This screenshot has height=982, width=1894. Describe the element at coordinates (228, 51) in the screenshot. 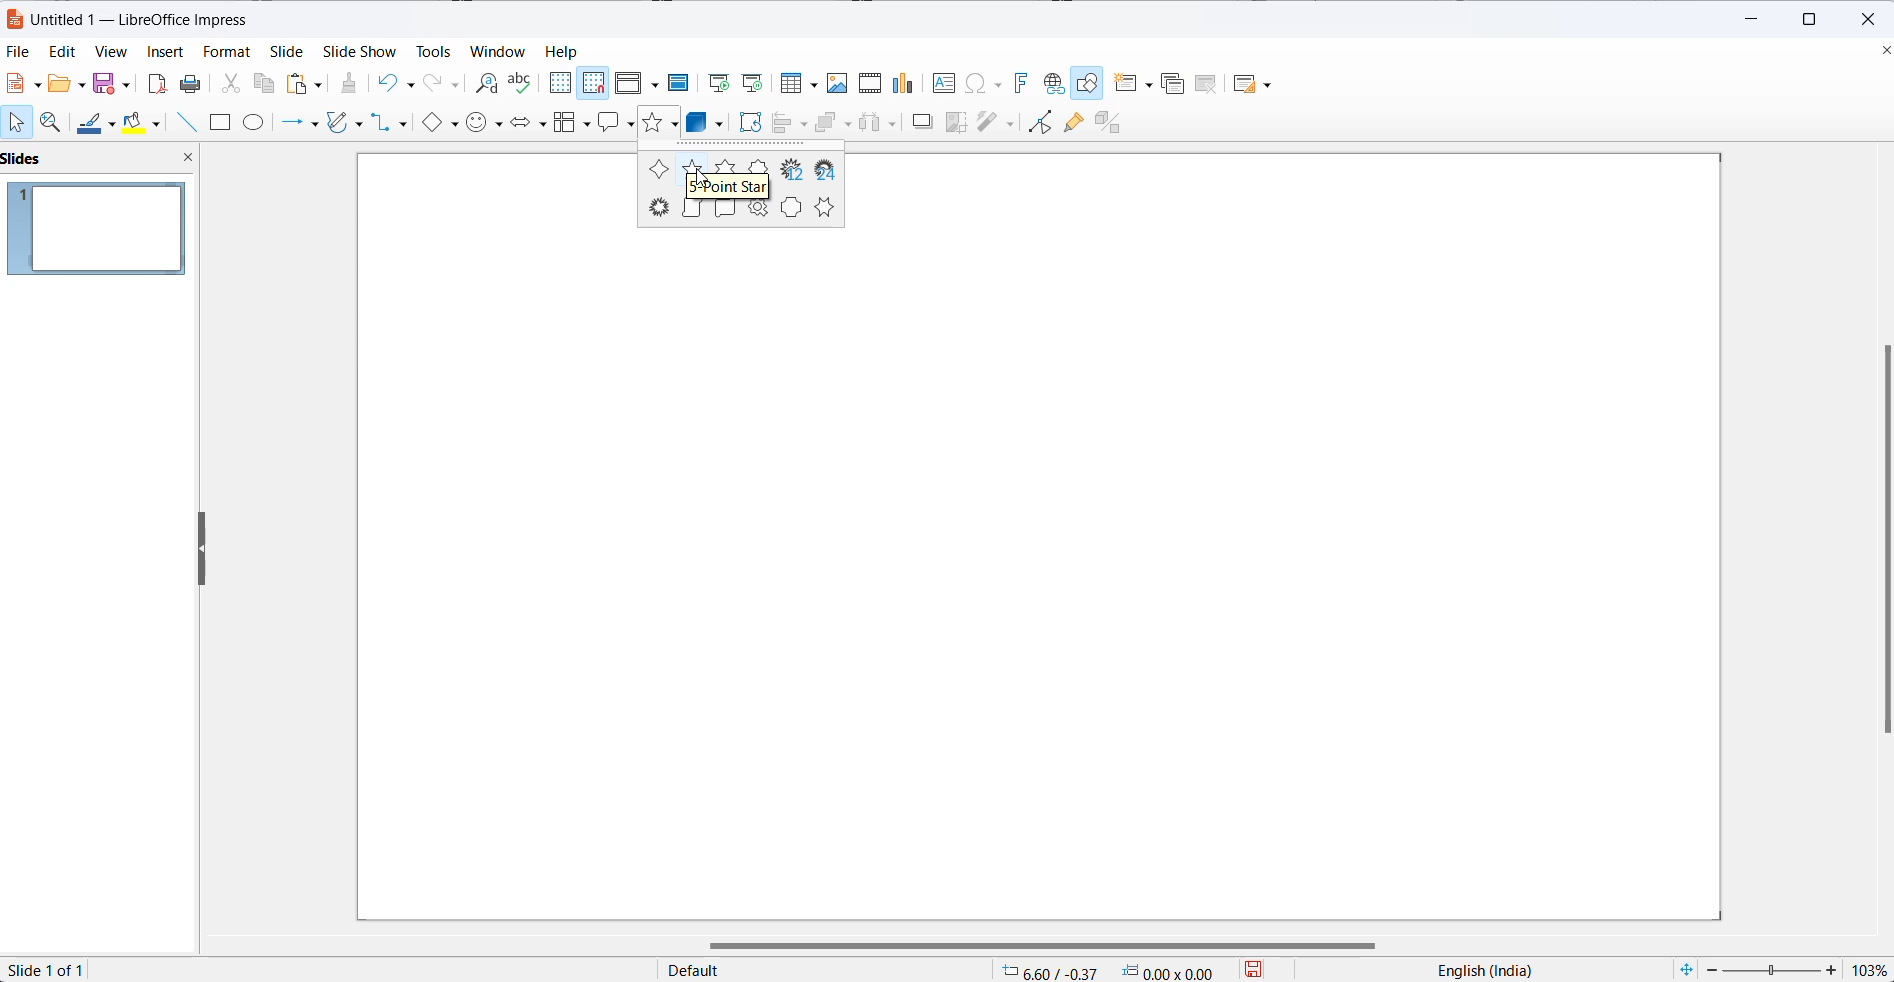

I see `format` at that location.